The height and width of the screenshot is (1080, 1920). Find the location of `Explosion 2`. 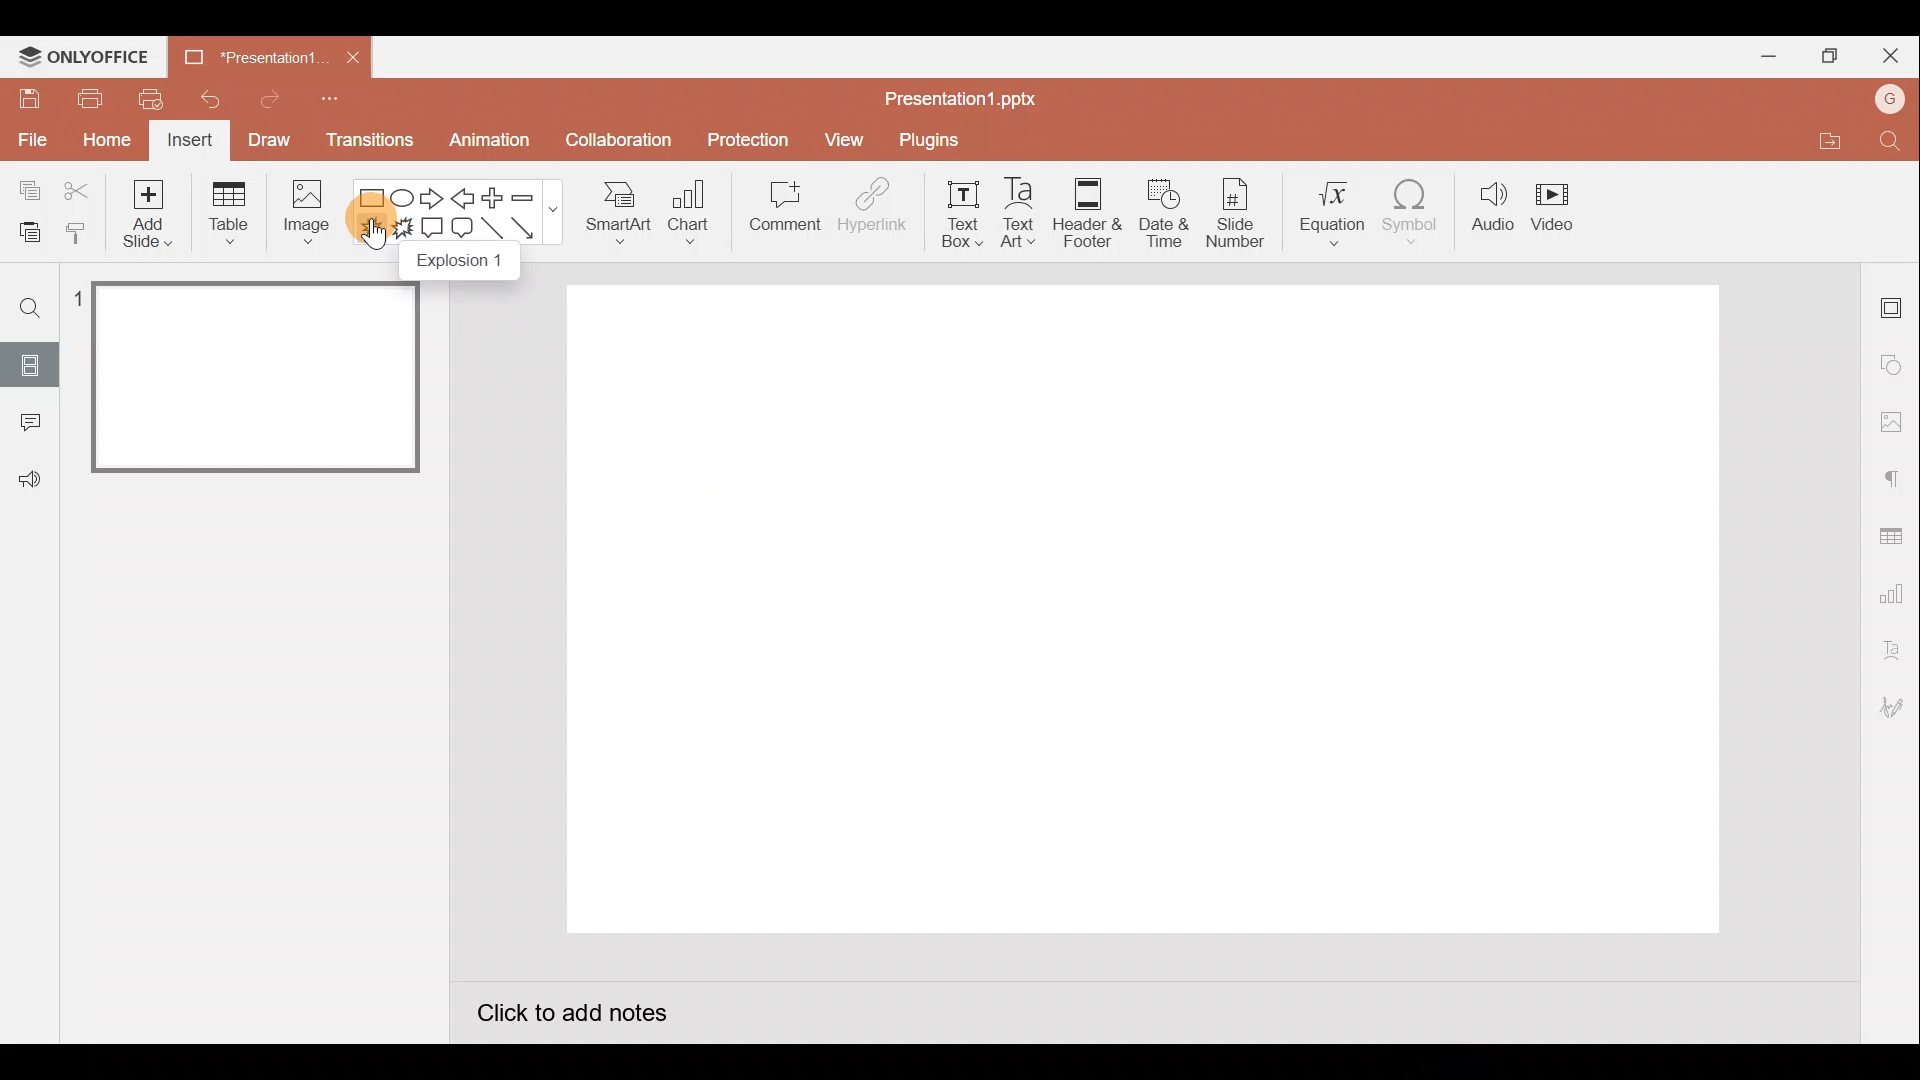

Explosion 2 is located at coordinates (404, 234).